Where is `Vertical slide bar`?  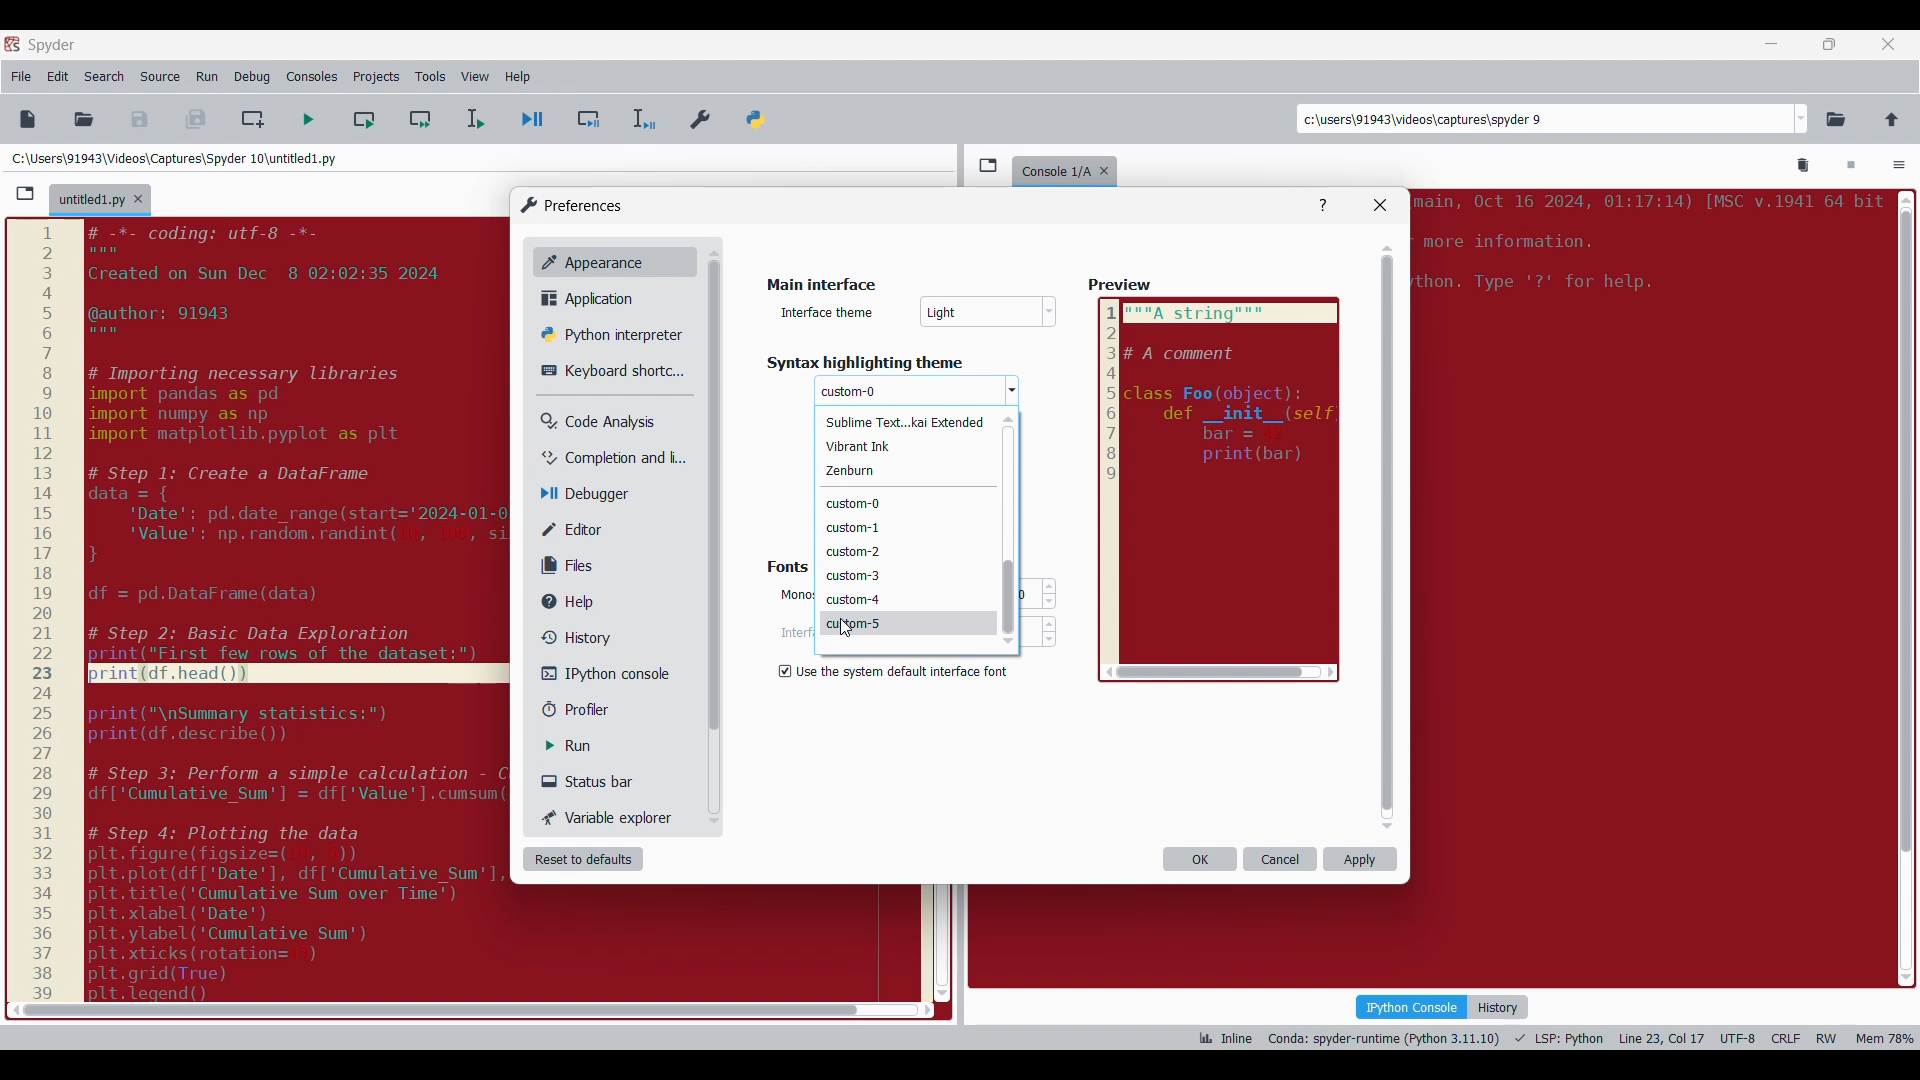 Vertical slide bar is located at coordinates (1385, 537).